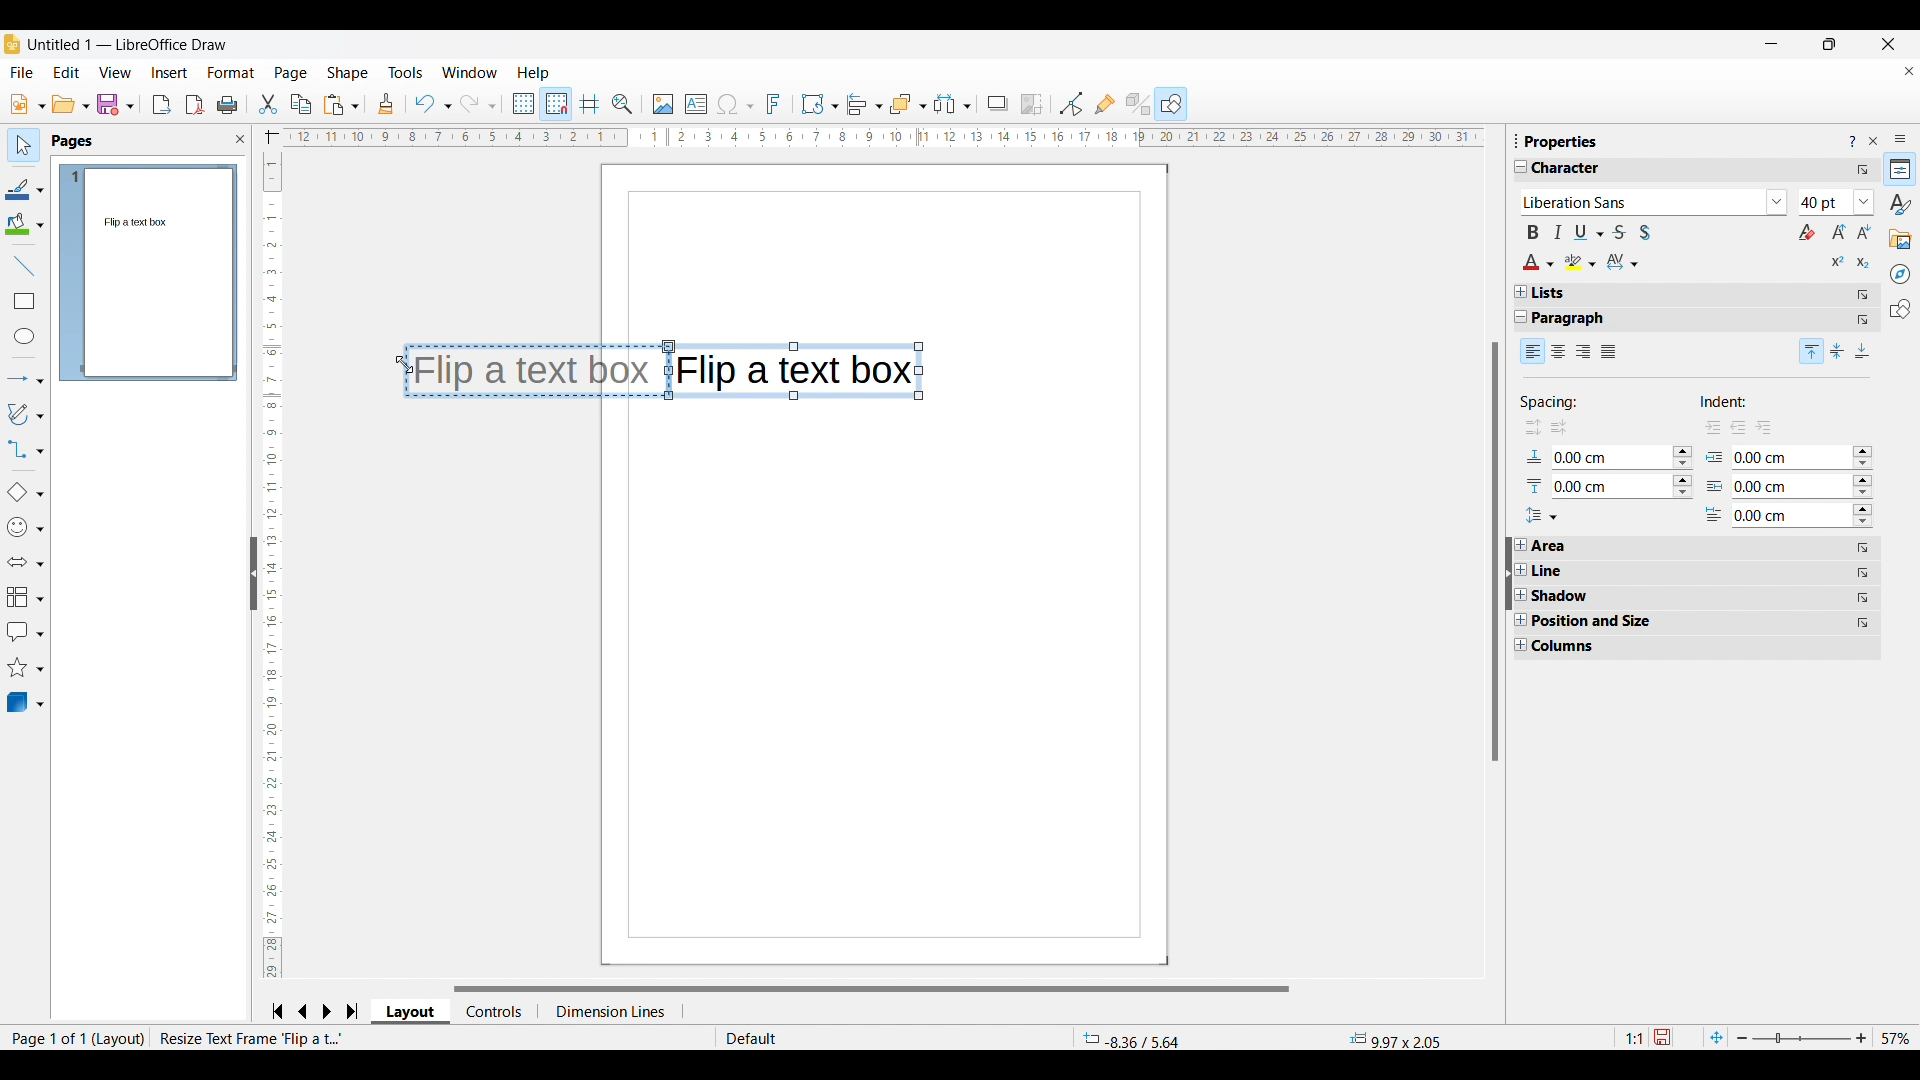 The width and height of the screenshot is (1920, 1080). What do you see at coordinates (1901, 240) in the screenshot?
I see `Gallery` at bounding box center [1901, 240].